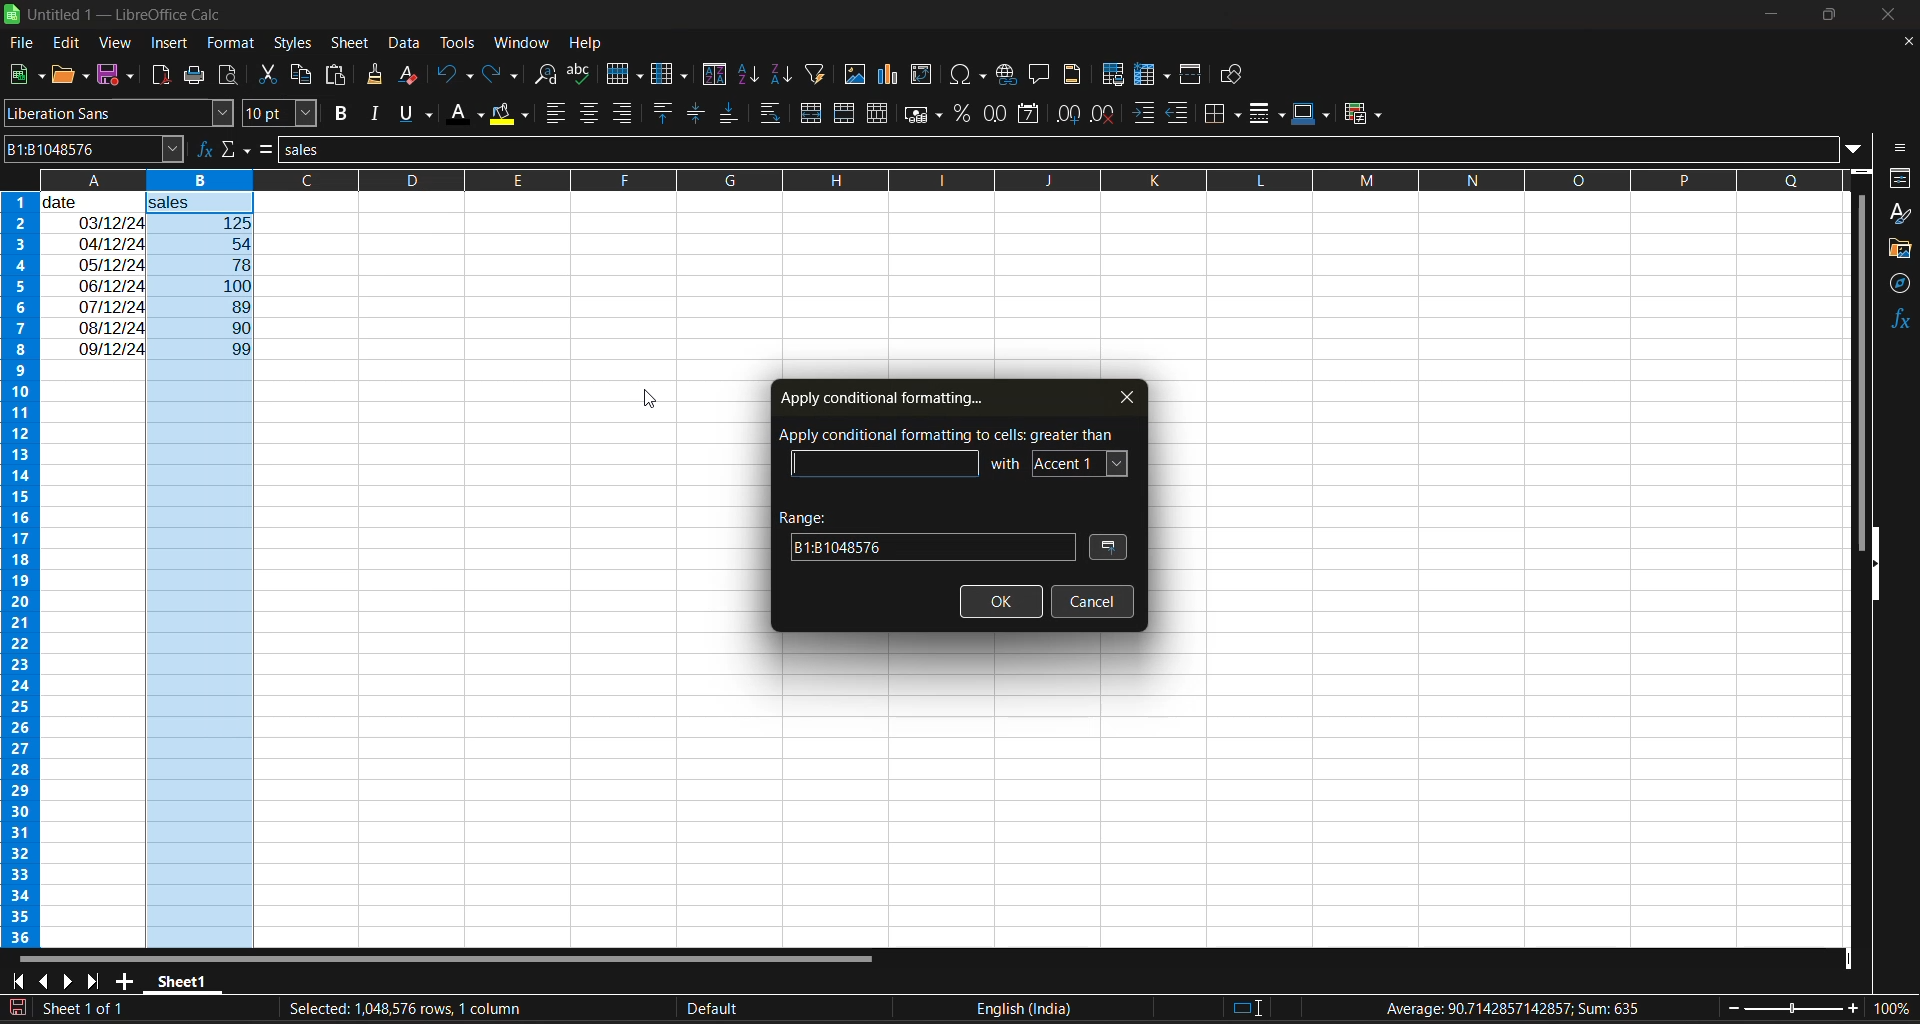 The width and height of the screenshot is (1920, 1024). I want to click on open, so click(69, 76).